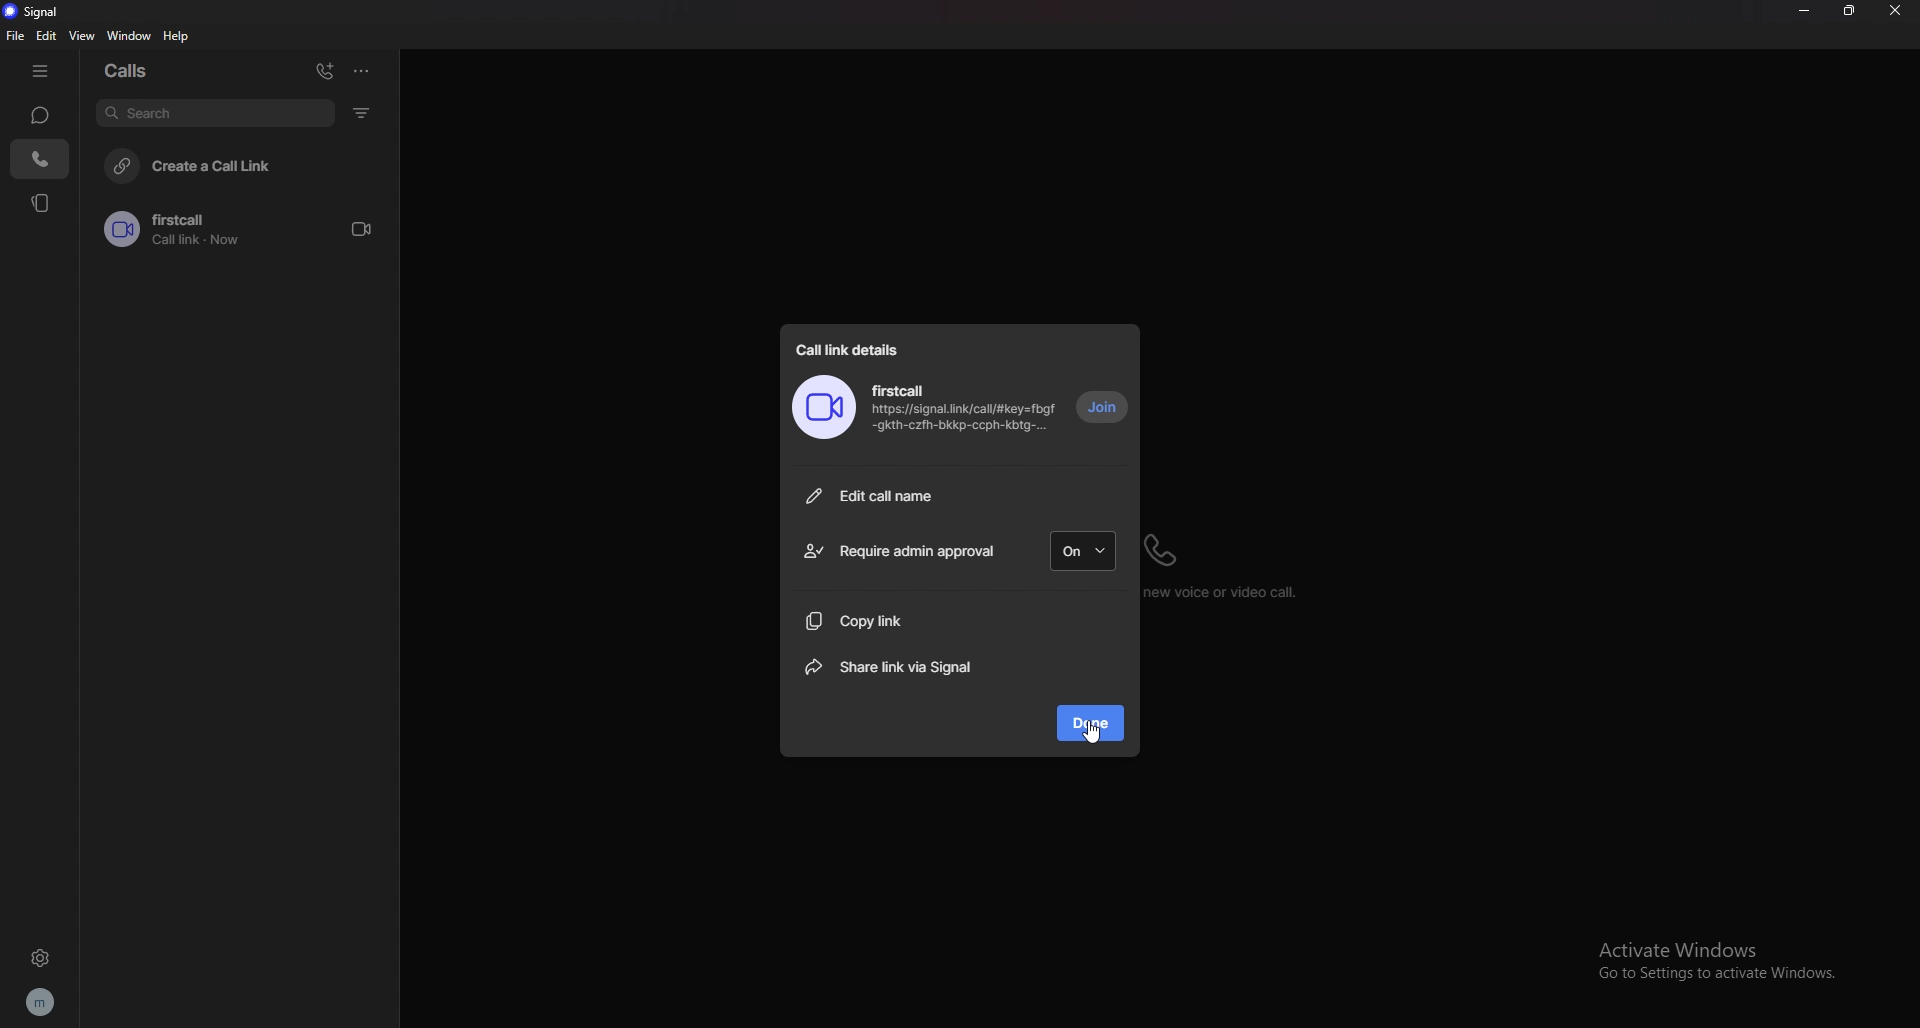 Image resolution: width=1920 pixels, height=1028 pixels. I want to click on close, so click(1895, 11).